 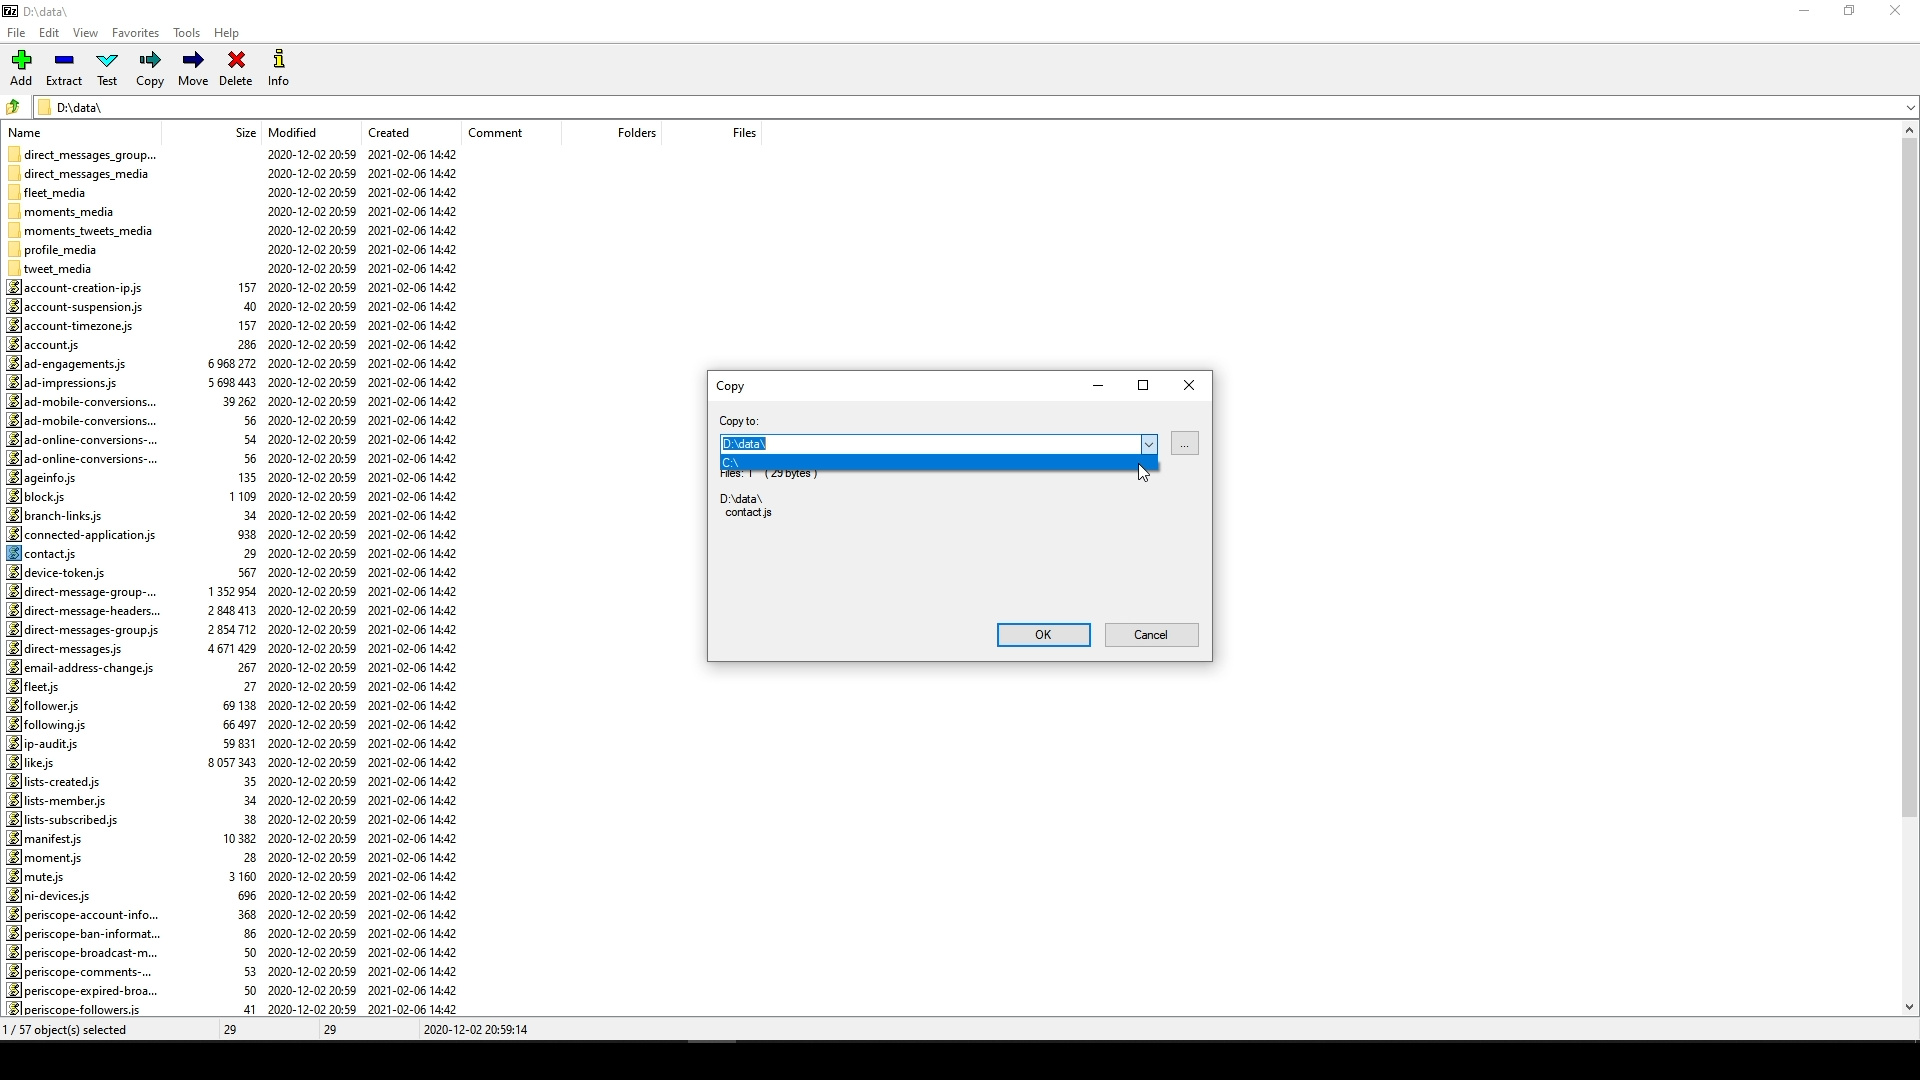 What do you see at coordinates (44, 478) in the screenshot?
I see `ageinfo.js` at bounding box center [44, 478].